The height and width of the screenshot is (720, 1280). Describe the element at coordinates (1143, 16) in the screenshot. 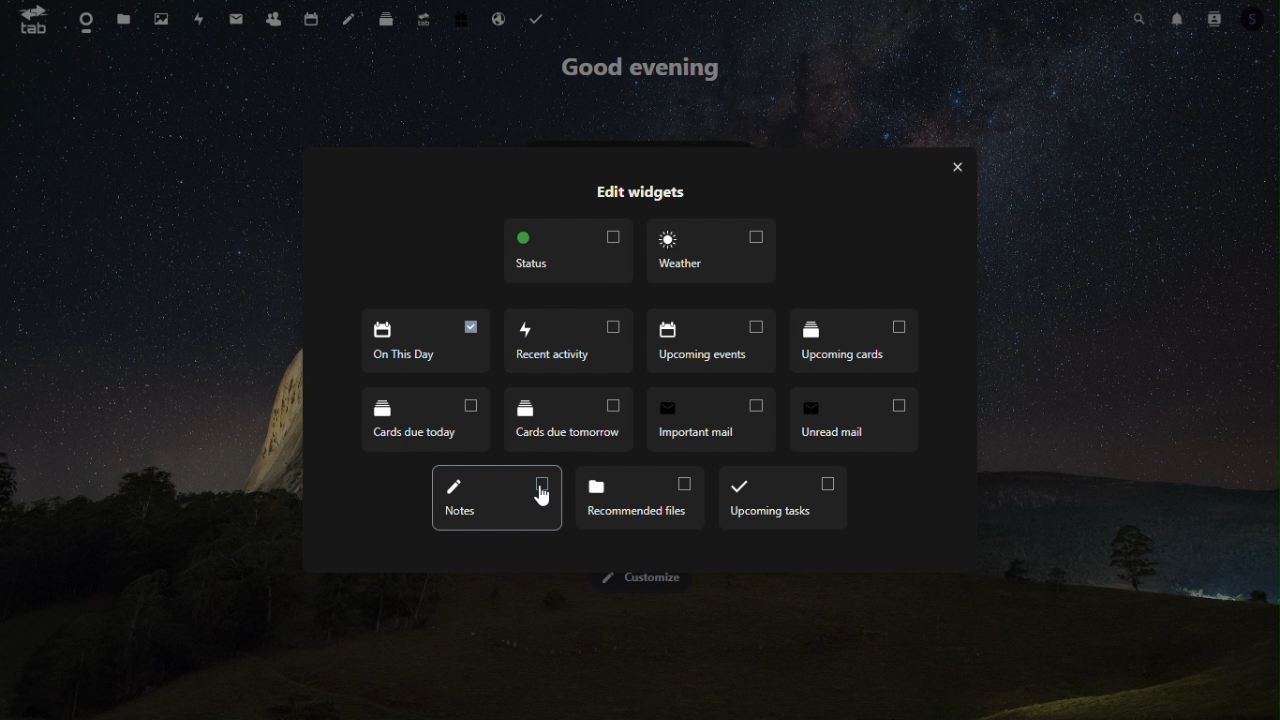

I see `Search` at that location.